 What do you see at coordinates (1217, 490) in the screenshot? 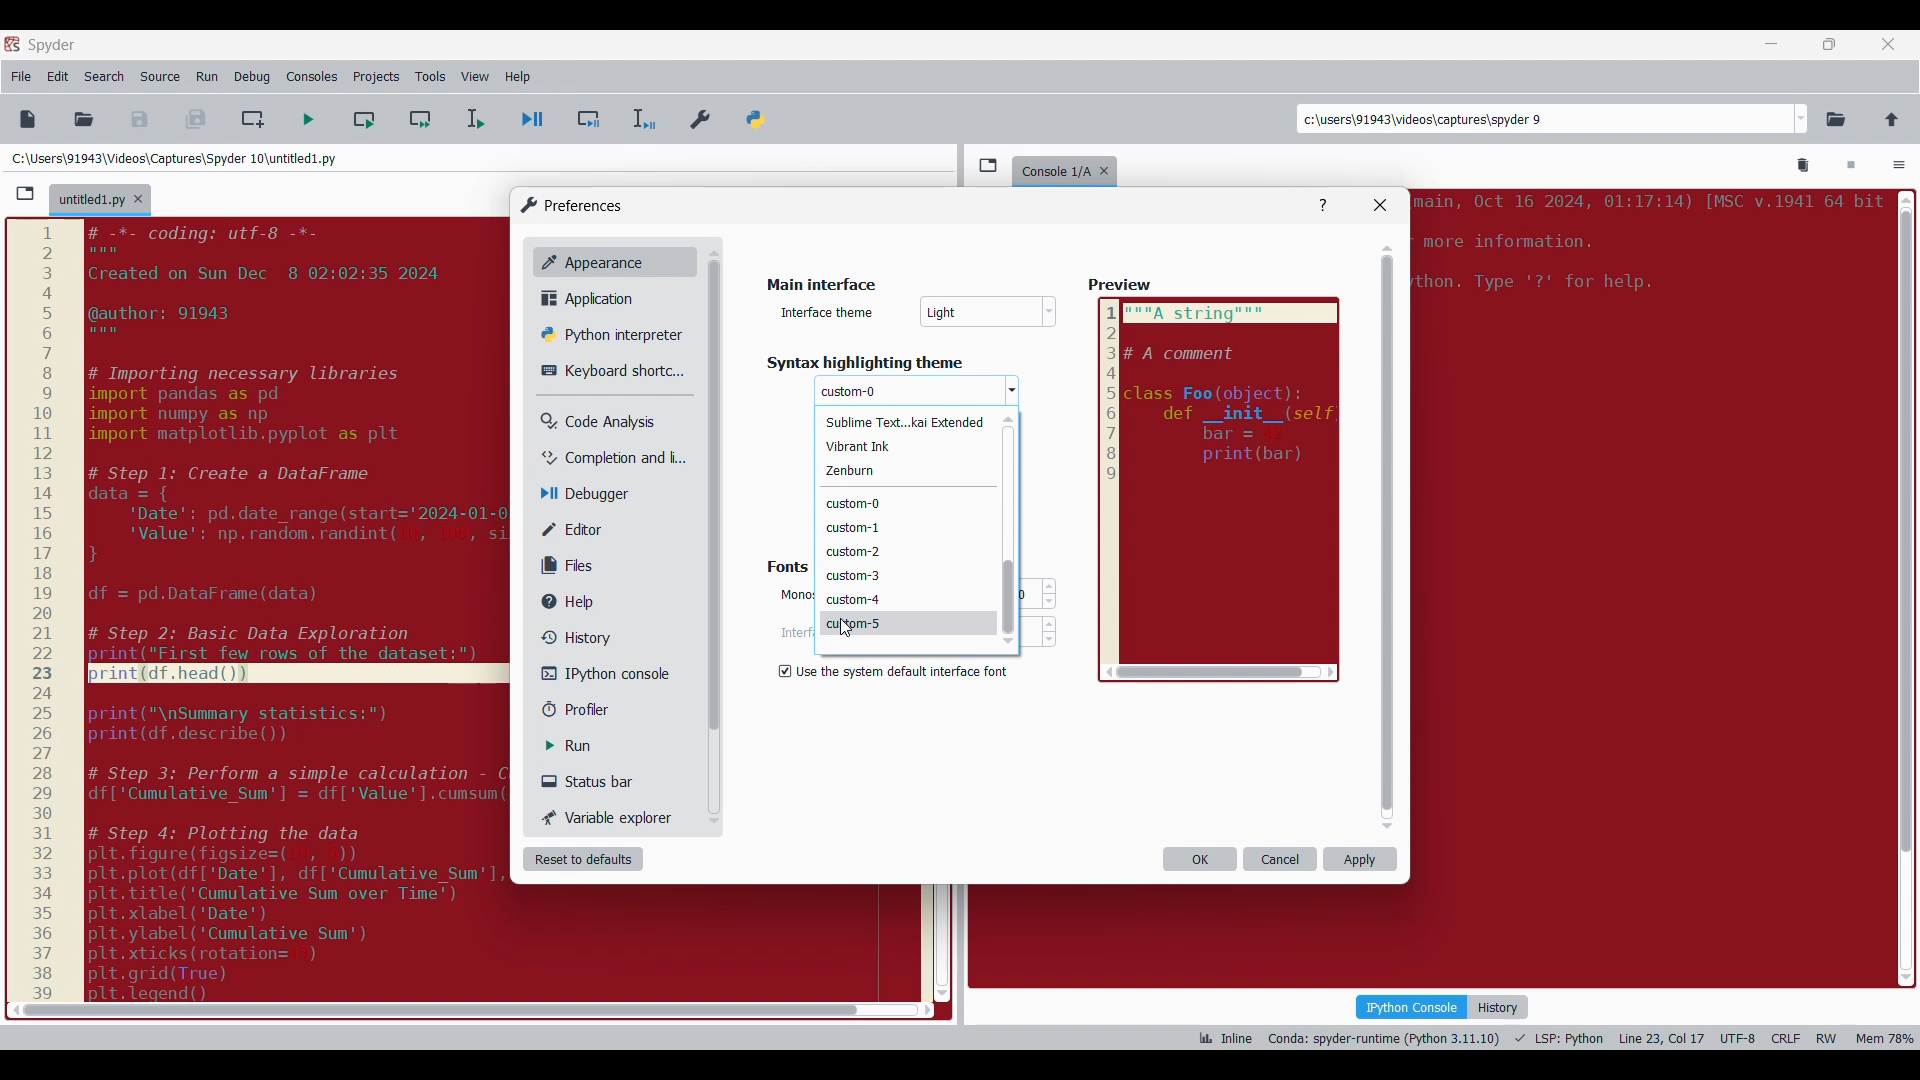
I see `Preview reflecting selected color` at bounding box center [1217, 490].